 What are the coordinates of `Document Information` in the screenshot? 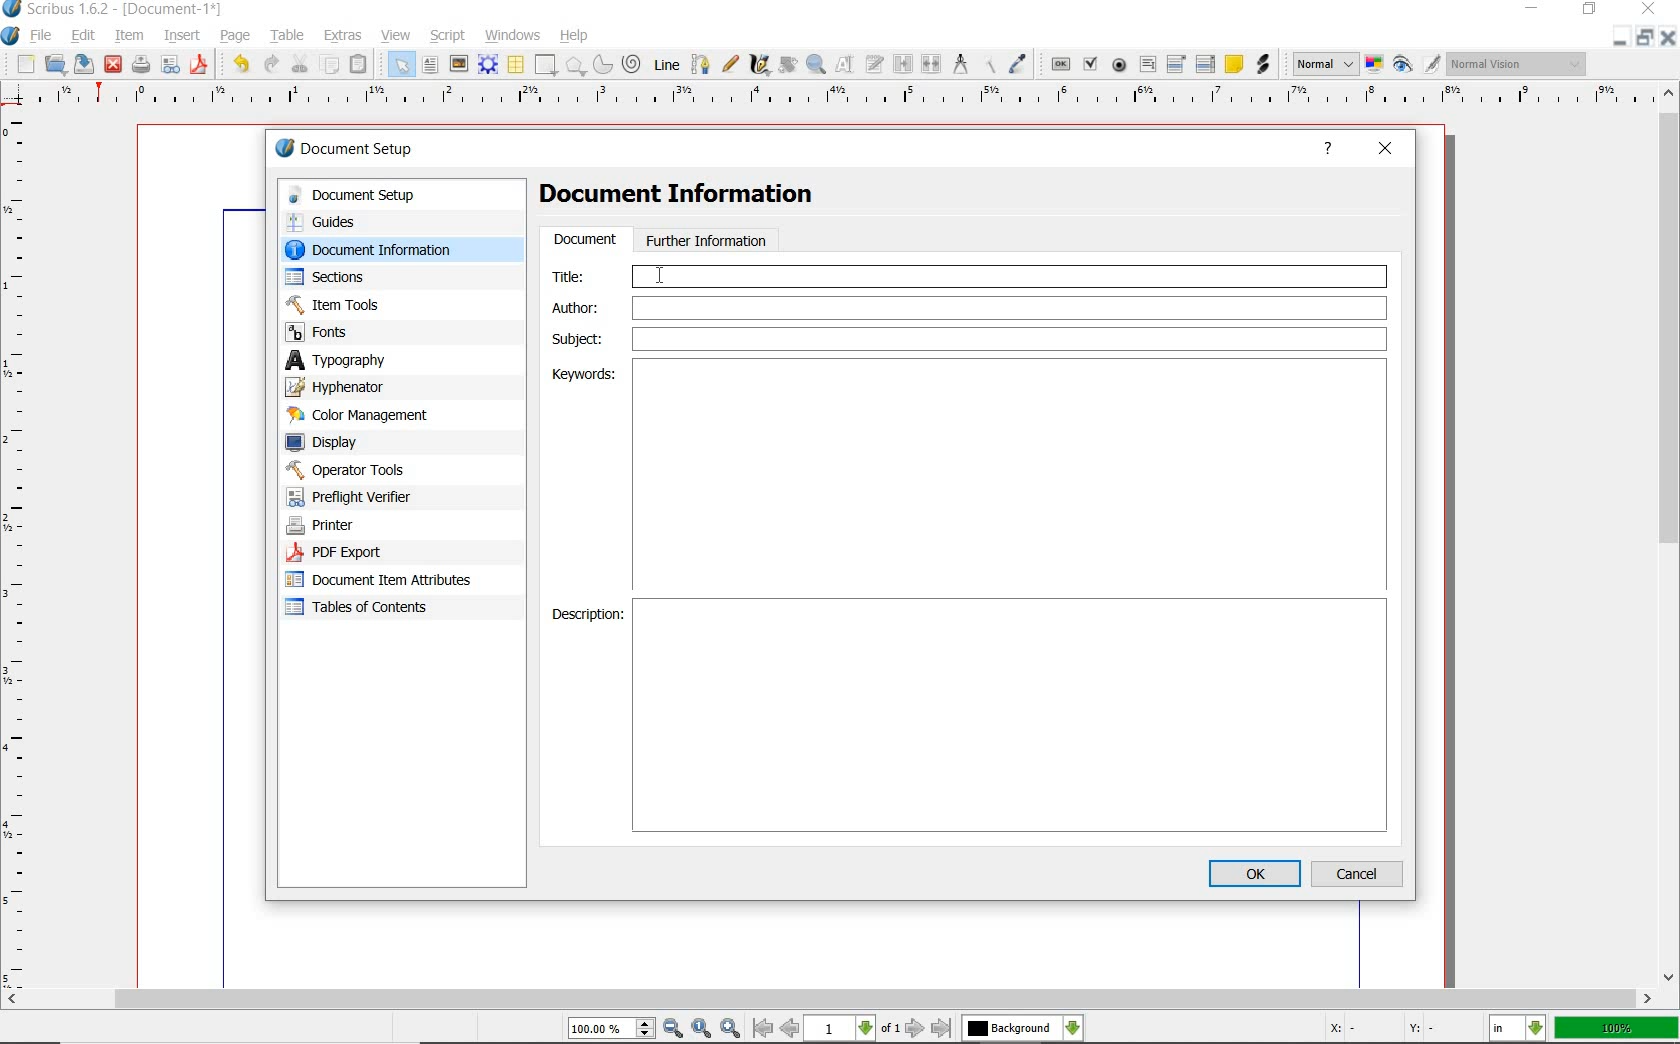 It's located at (693, 197).